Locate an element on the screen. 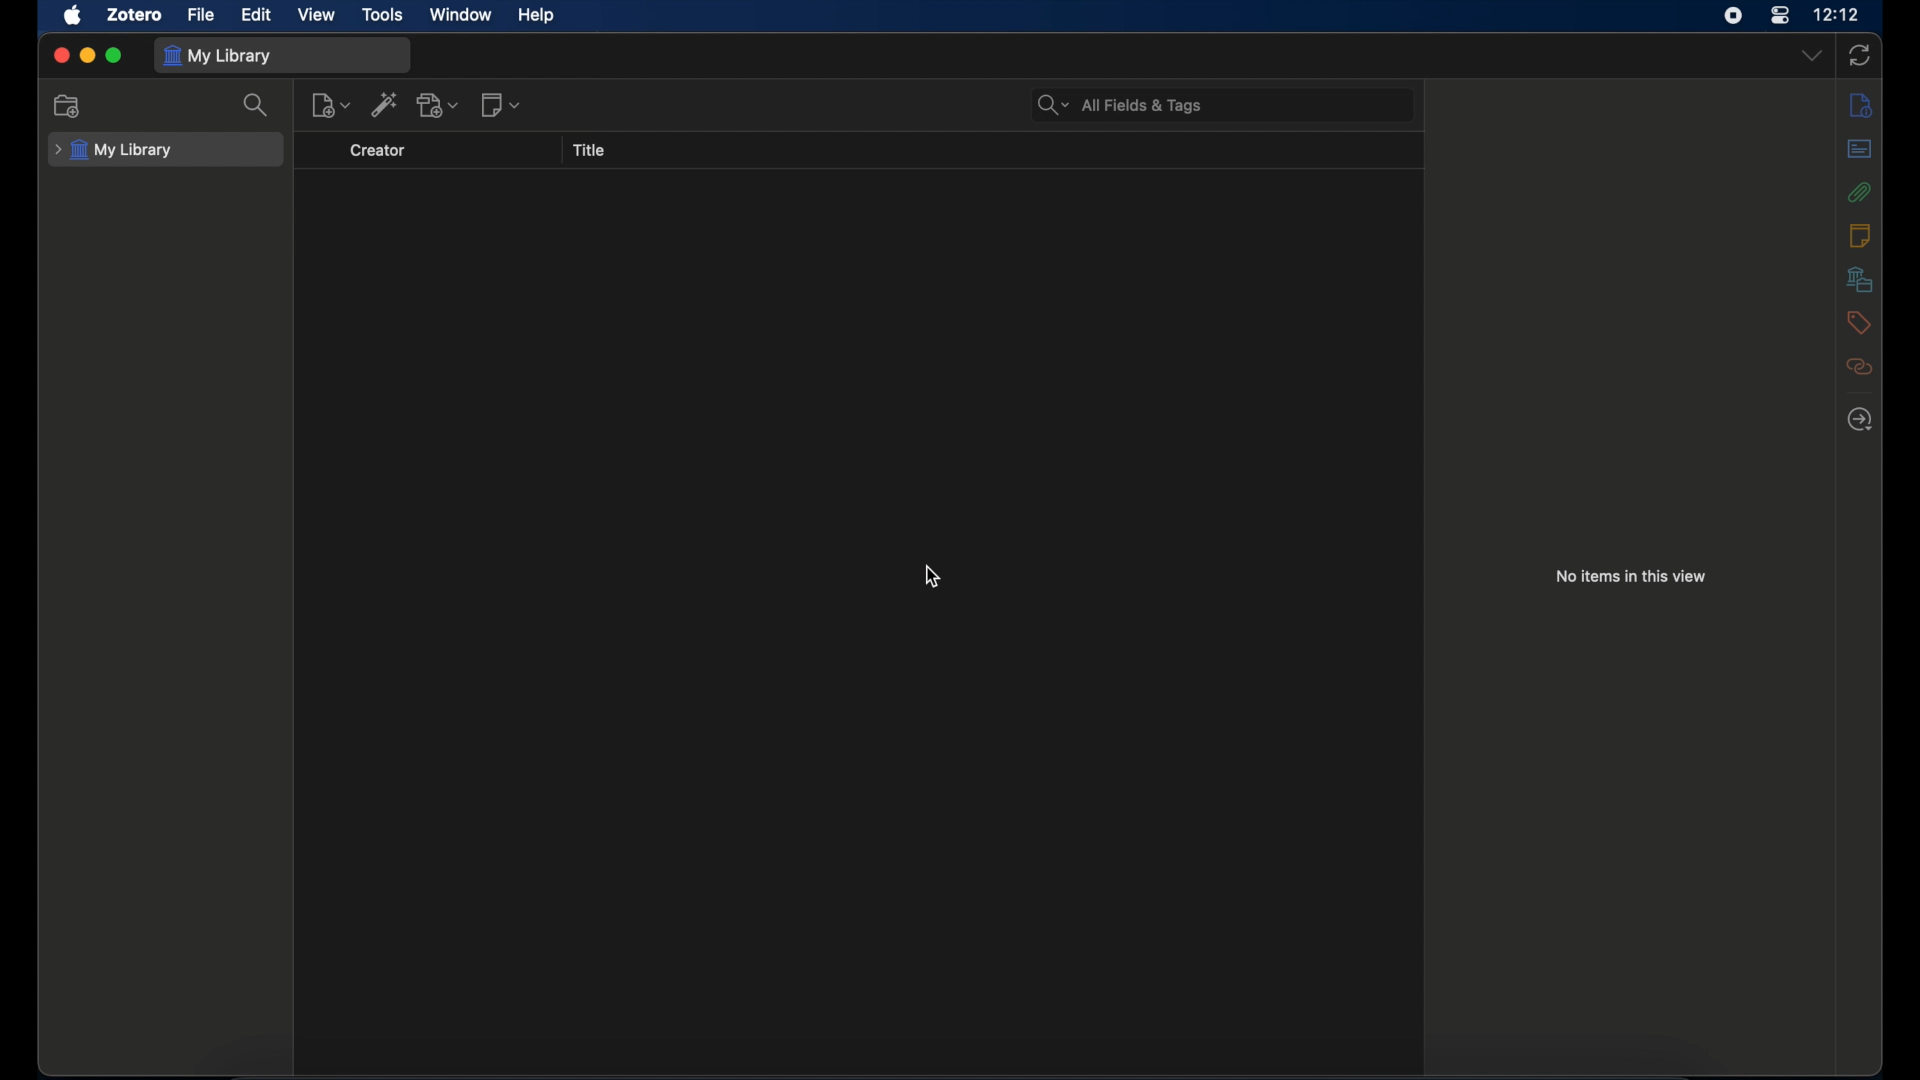  title is located at coordinates (590, 150).